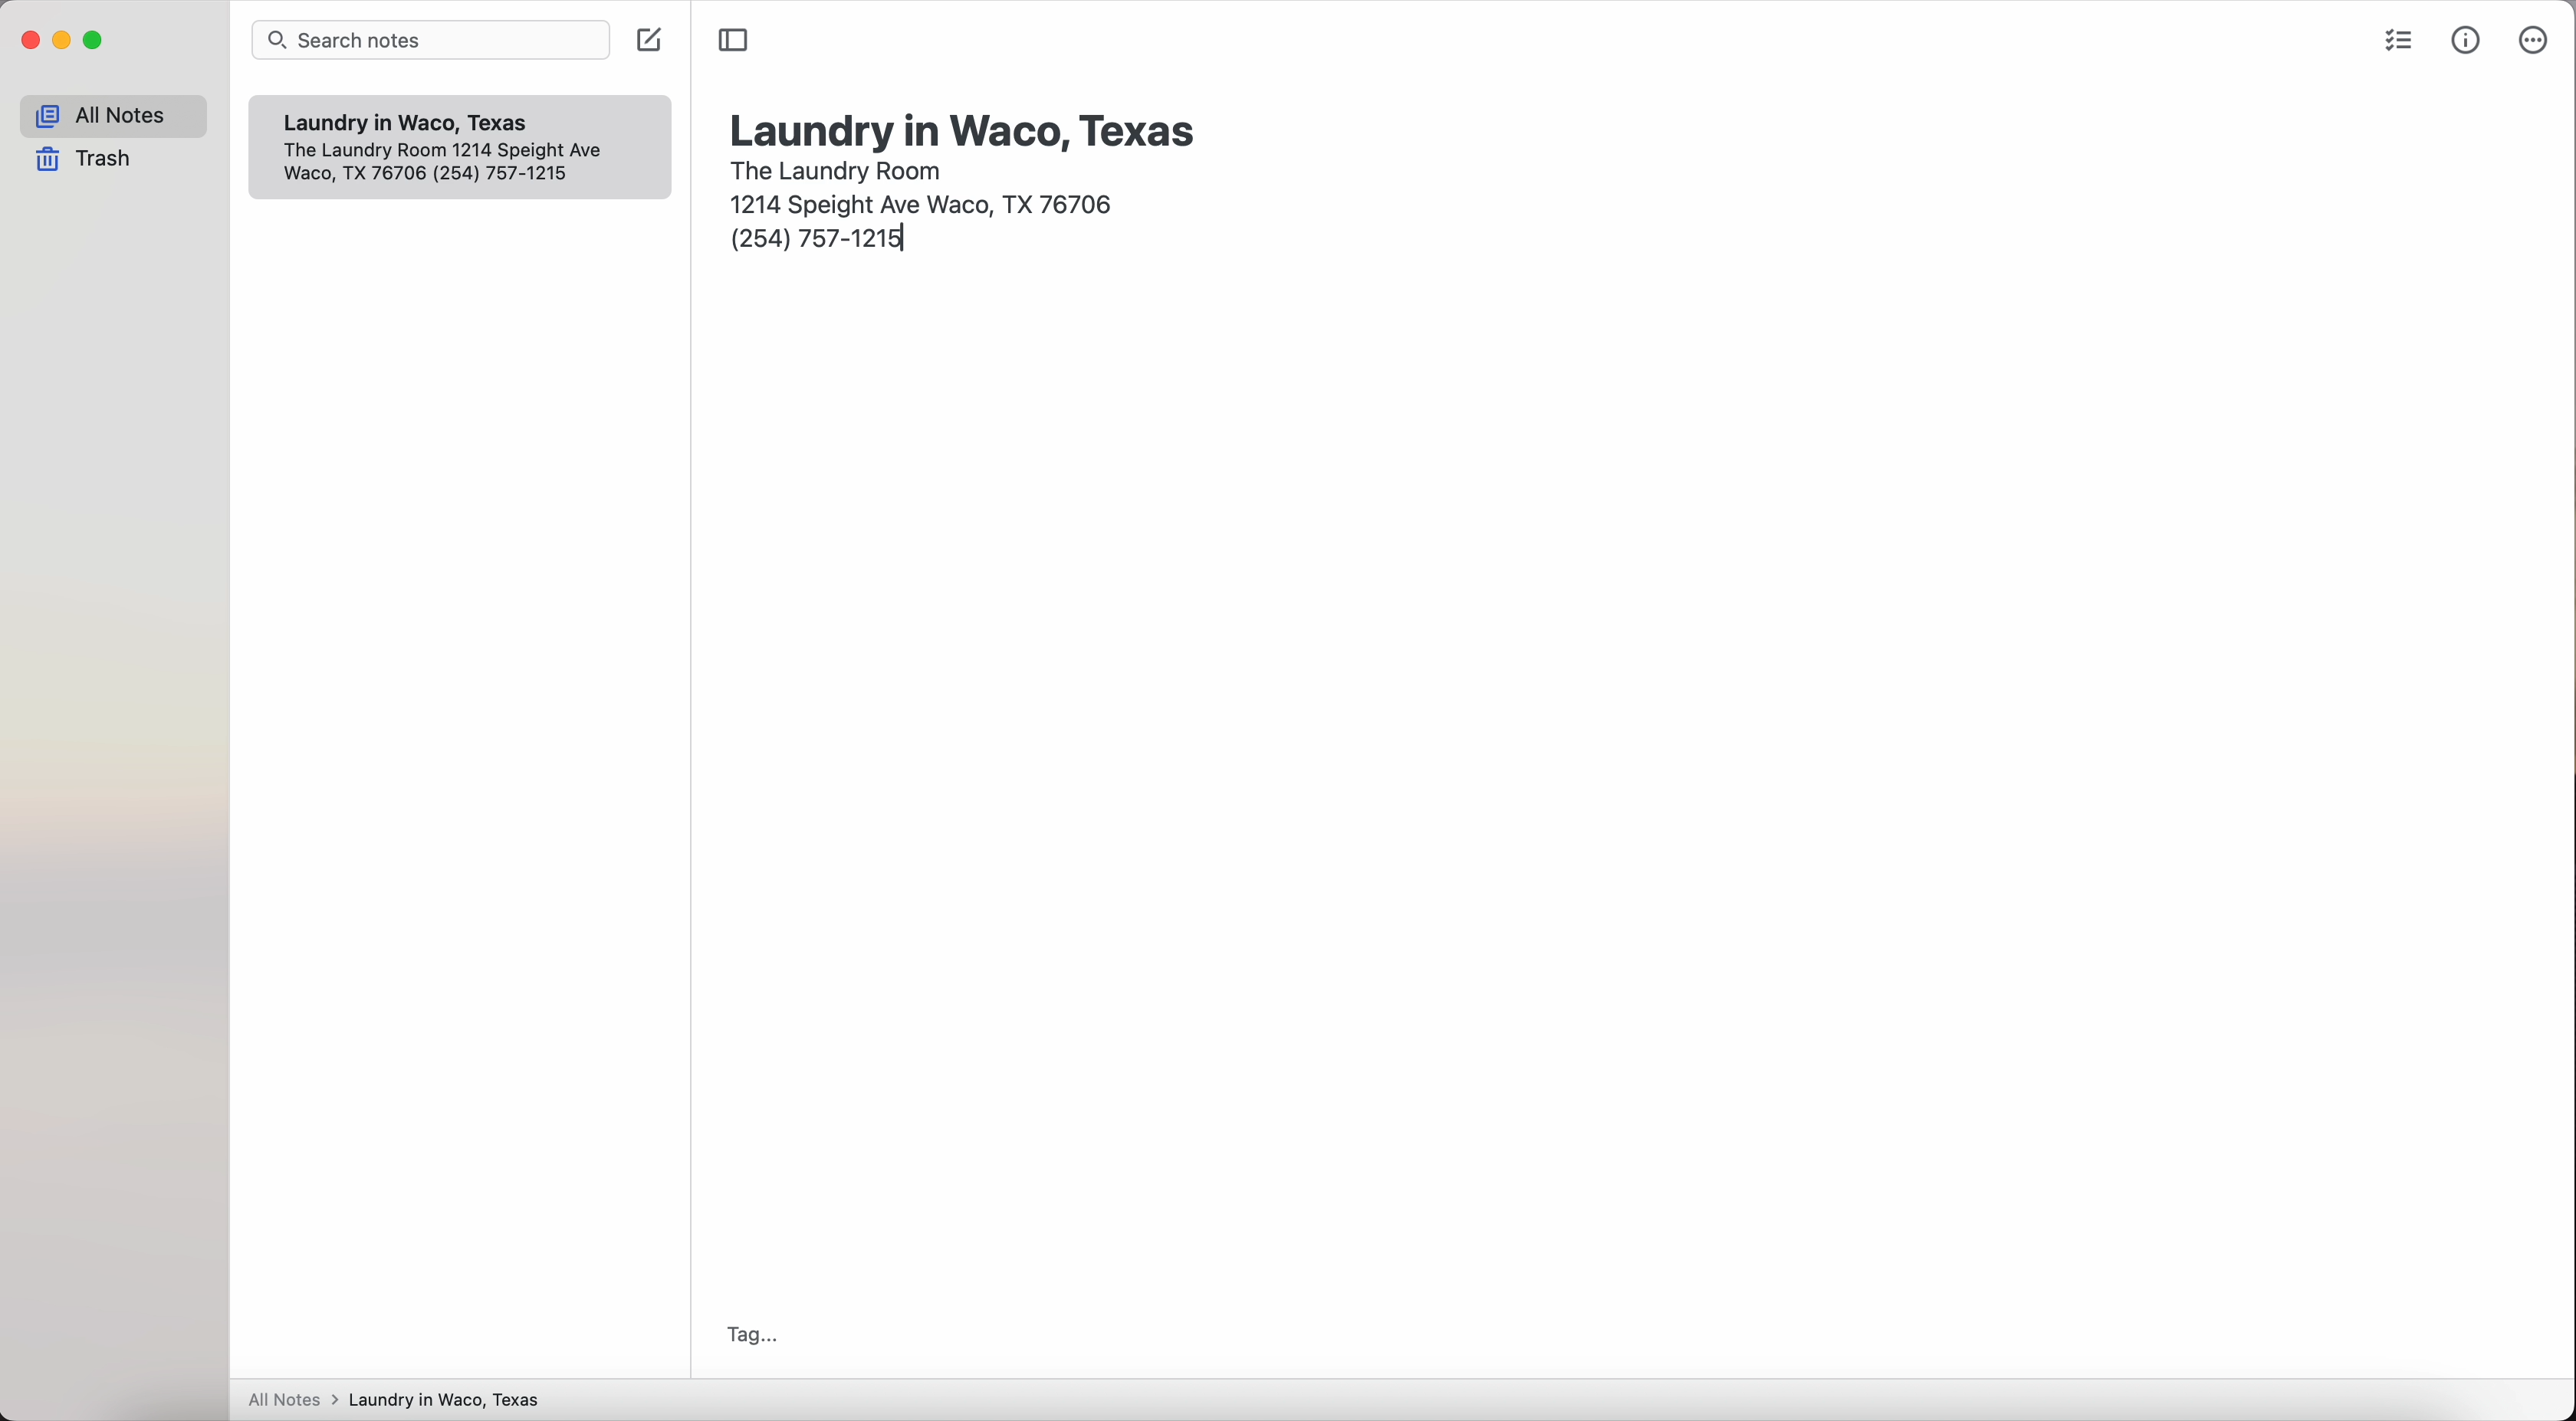 This screenshot has height=1421, width=2576. I want to click on (254) 757-1215, so click(823, 242).